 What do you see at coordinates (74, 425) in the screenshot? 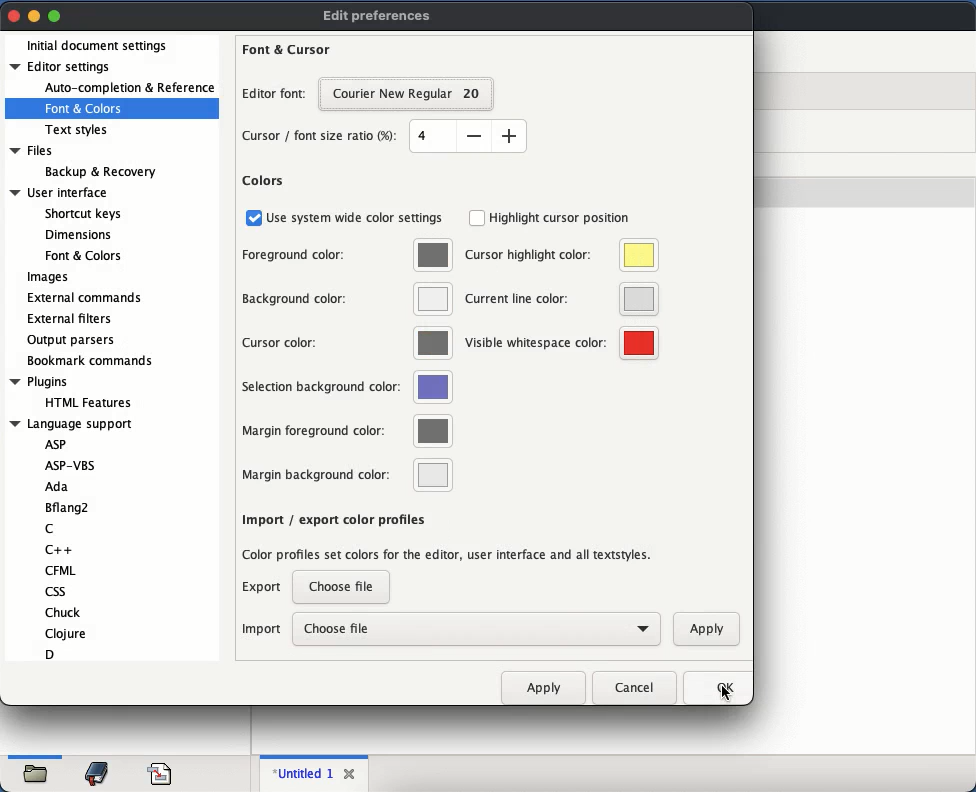
I see `Language support` at bounding box center [74, 425].